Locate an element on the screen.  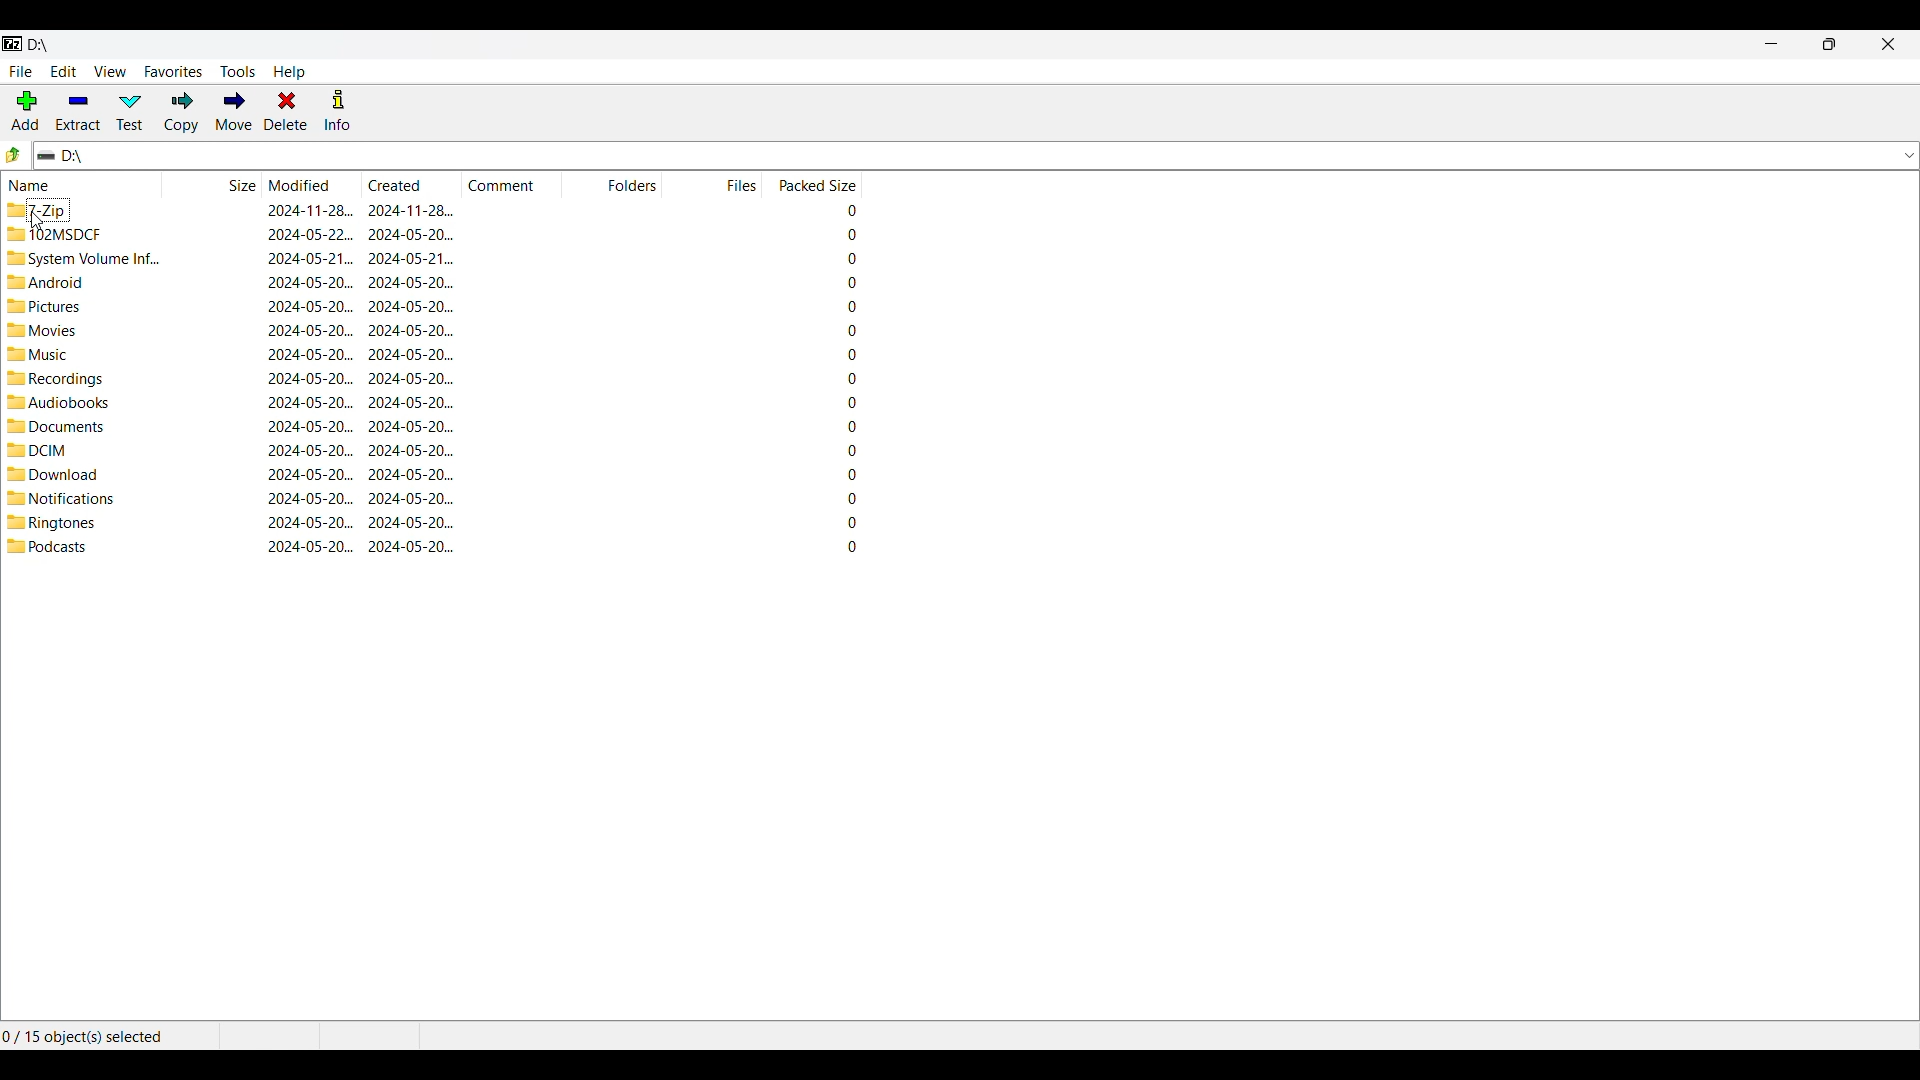
dropdown is located at coordinates (1903, 155).